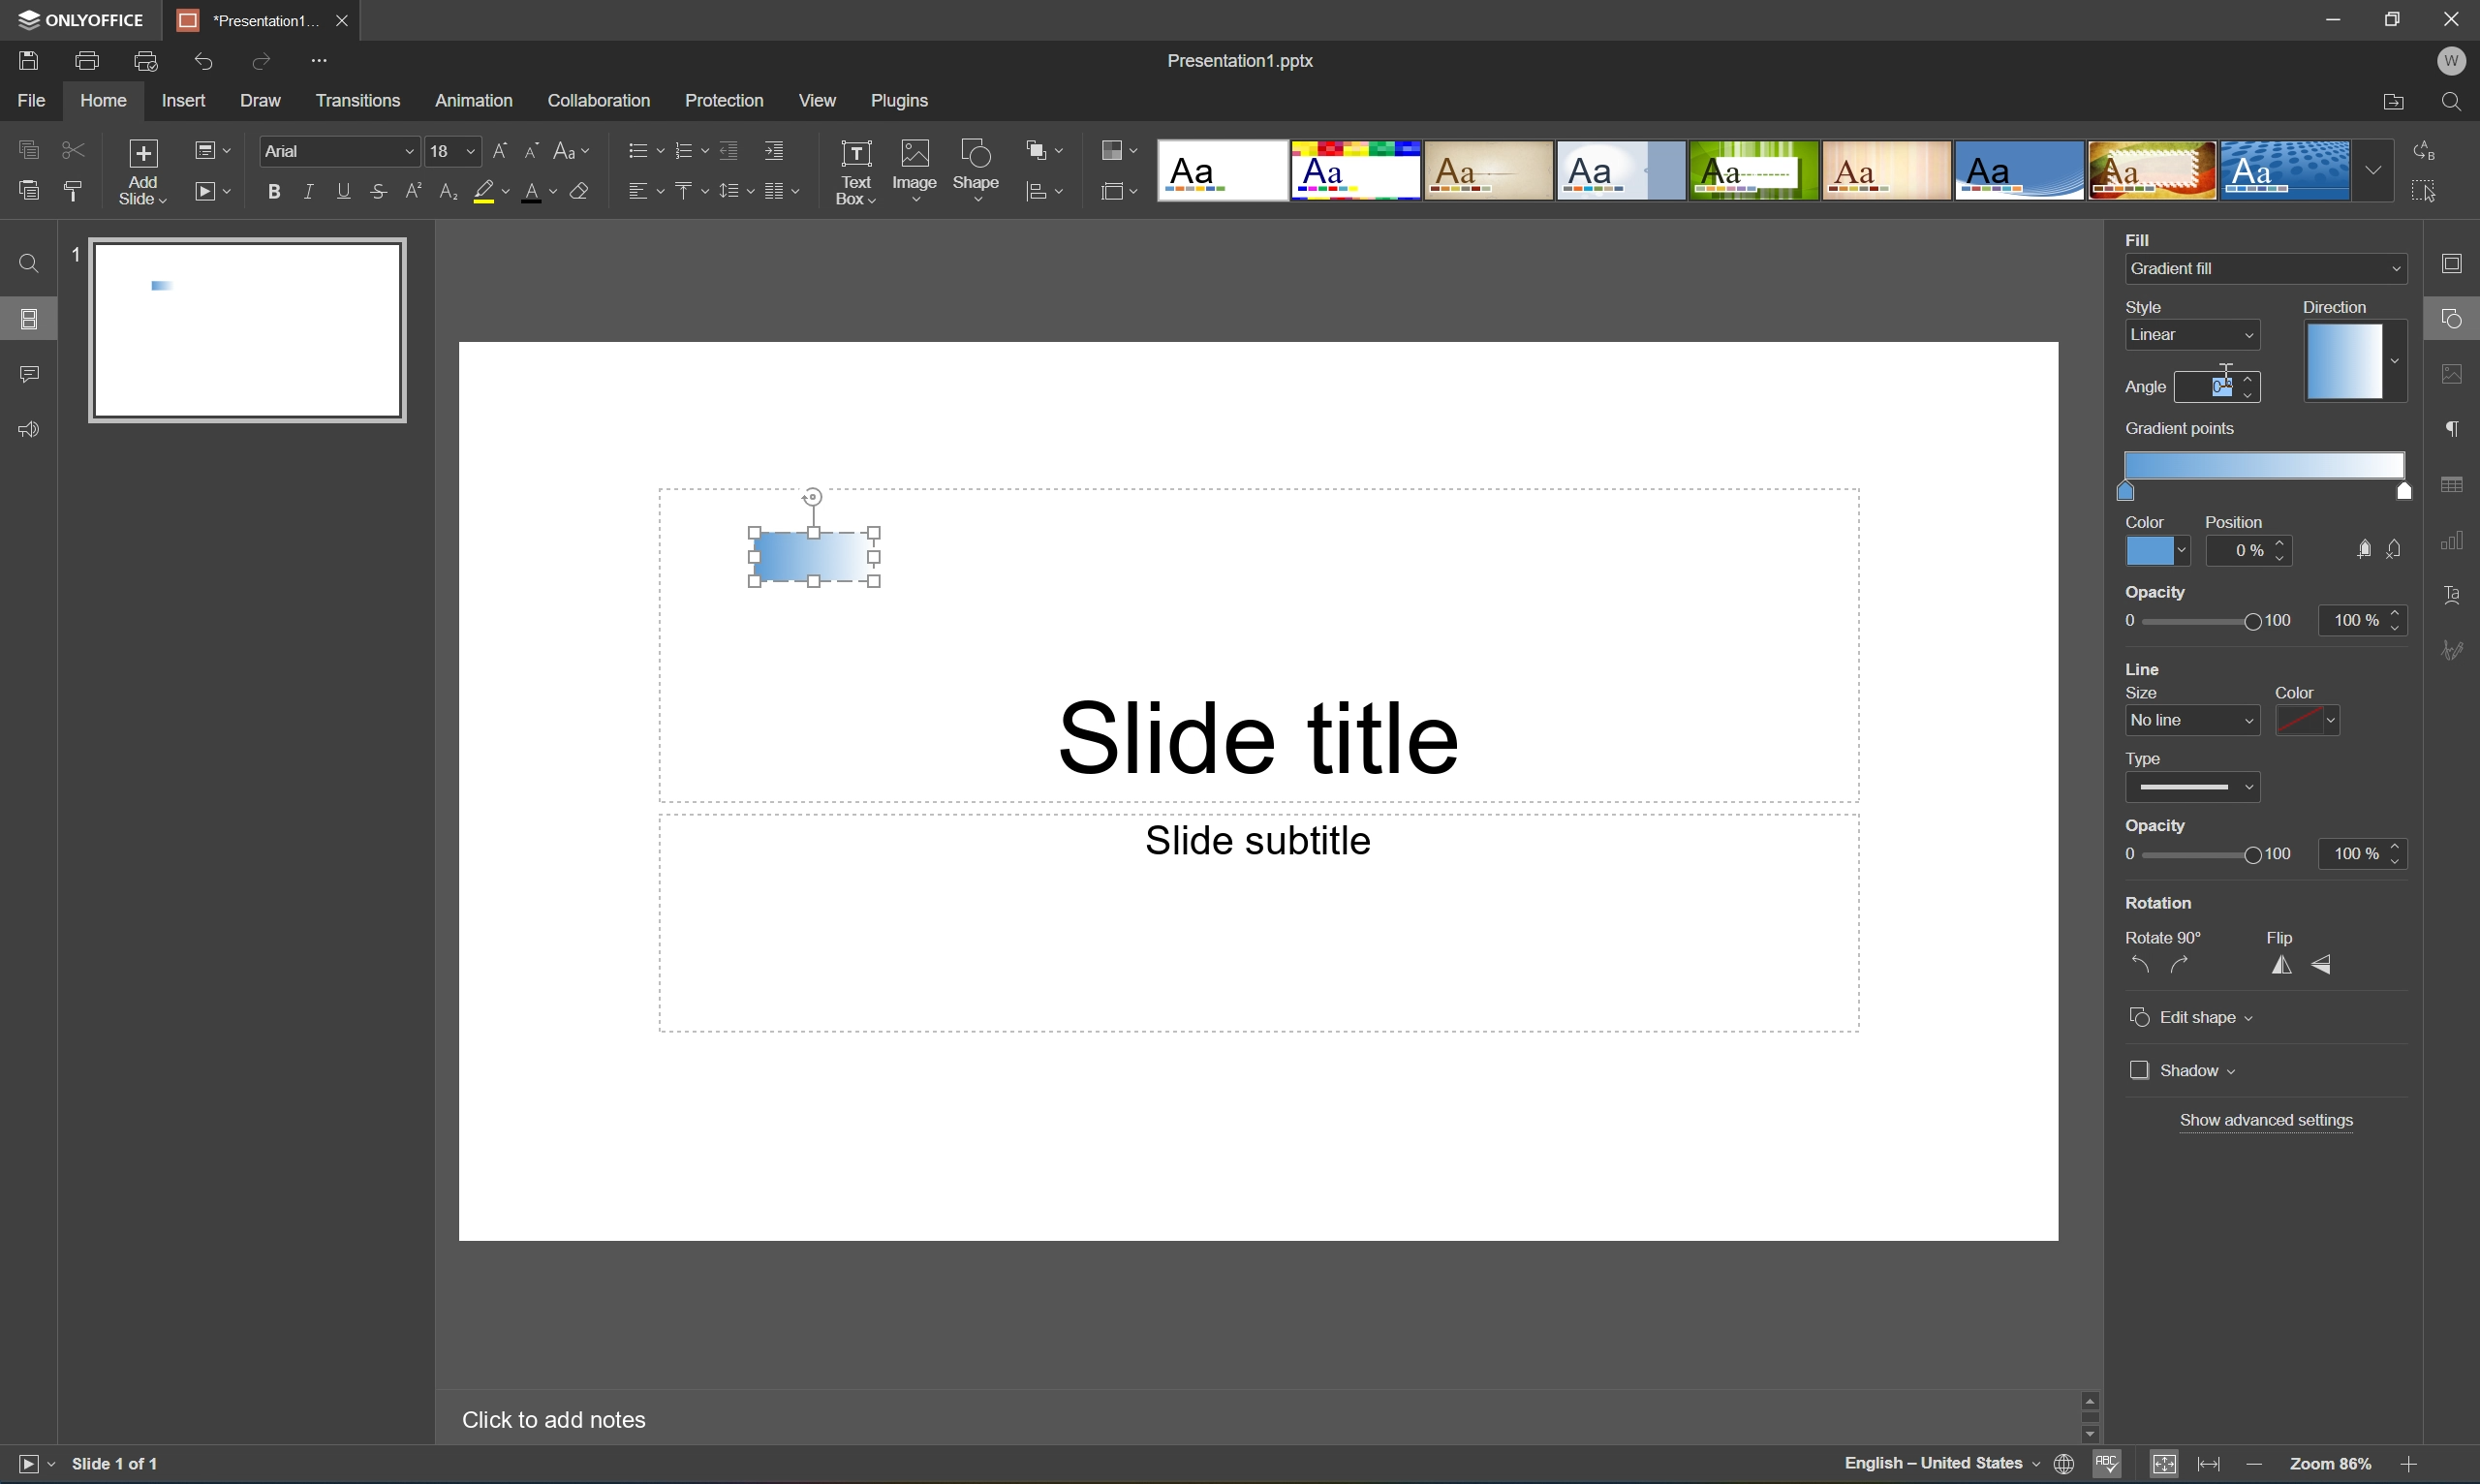  Describe the element at coordinates (492, 193) in the screenshot. I see `Highlight` at that location.